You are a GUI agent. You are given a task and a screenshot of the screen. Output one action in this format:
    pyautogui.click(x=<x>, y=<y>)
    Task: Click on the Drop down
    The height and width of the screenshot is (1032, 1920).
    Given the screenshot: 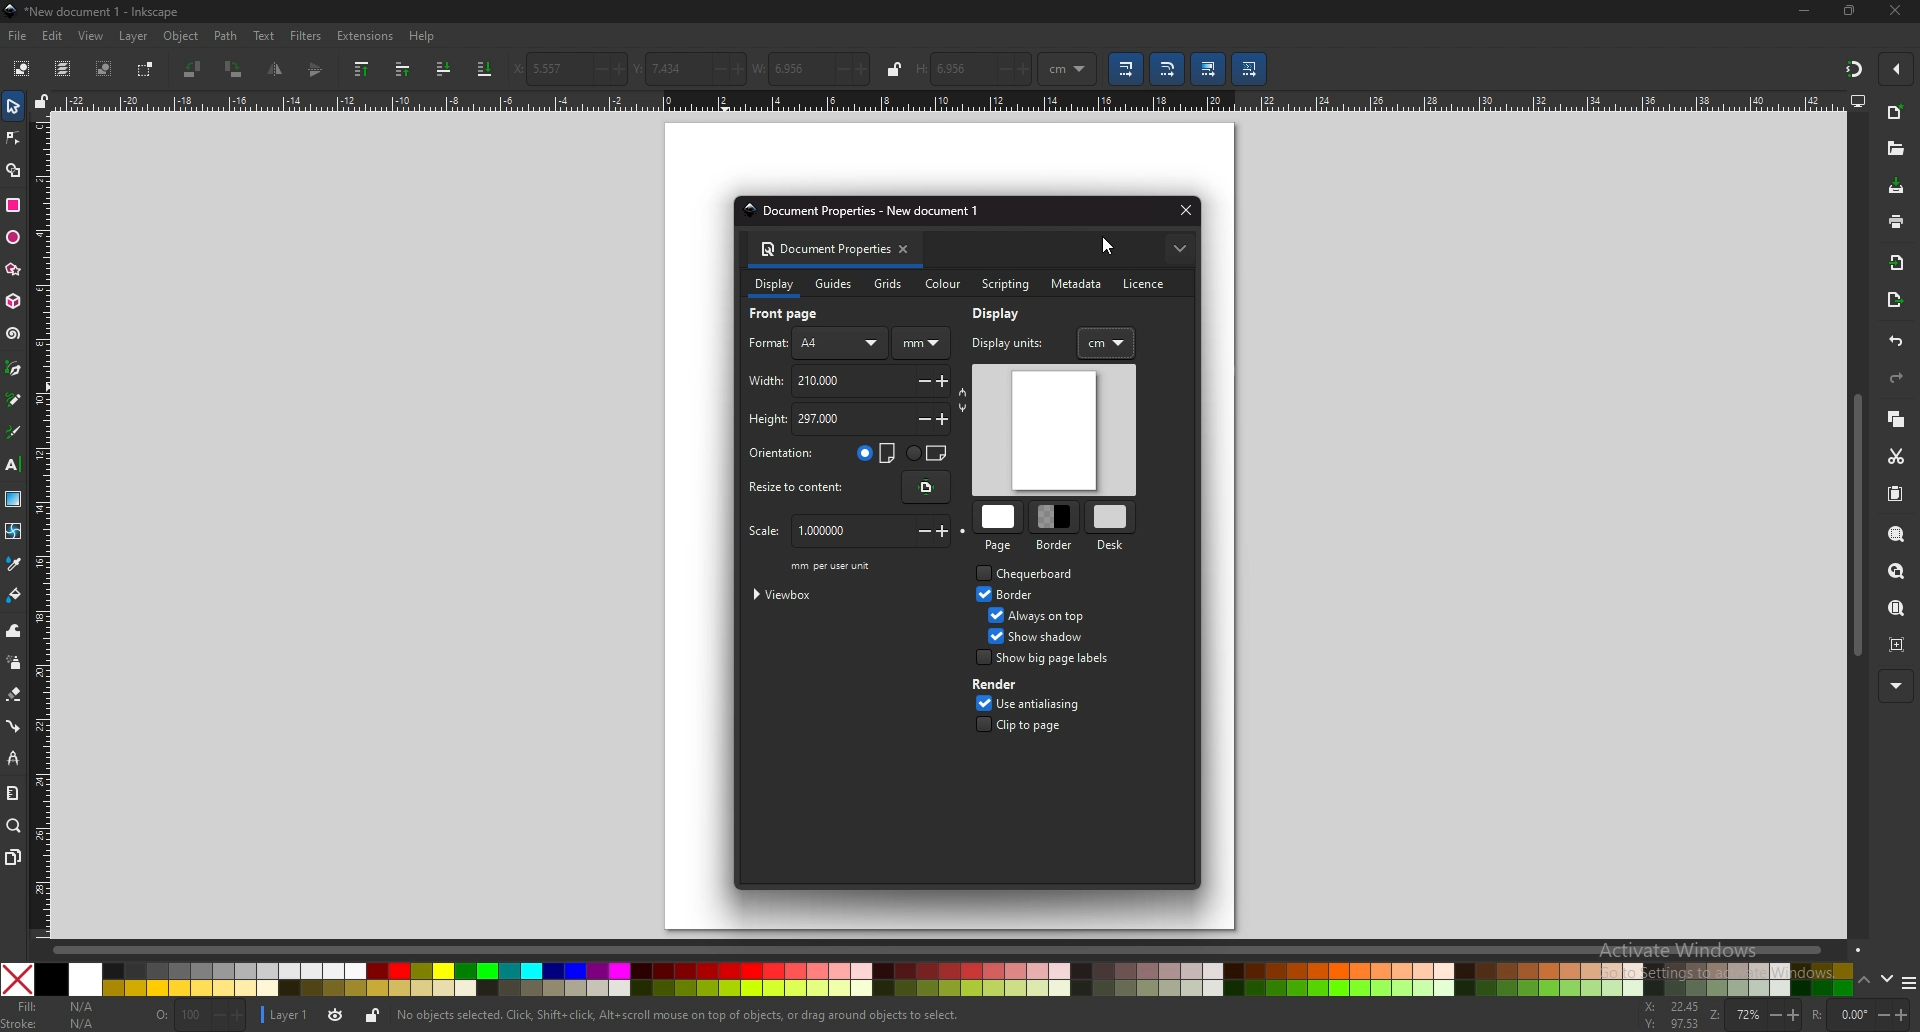 What is the action you would take?
    pyautogui.click(x=1084, y=68)
    